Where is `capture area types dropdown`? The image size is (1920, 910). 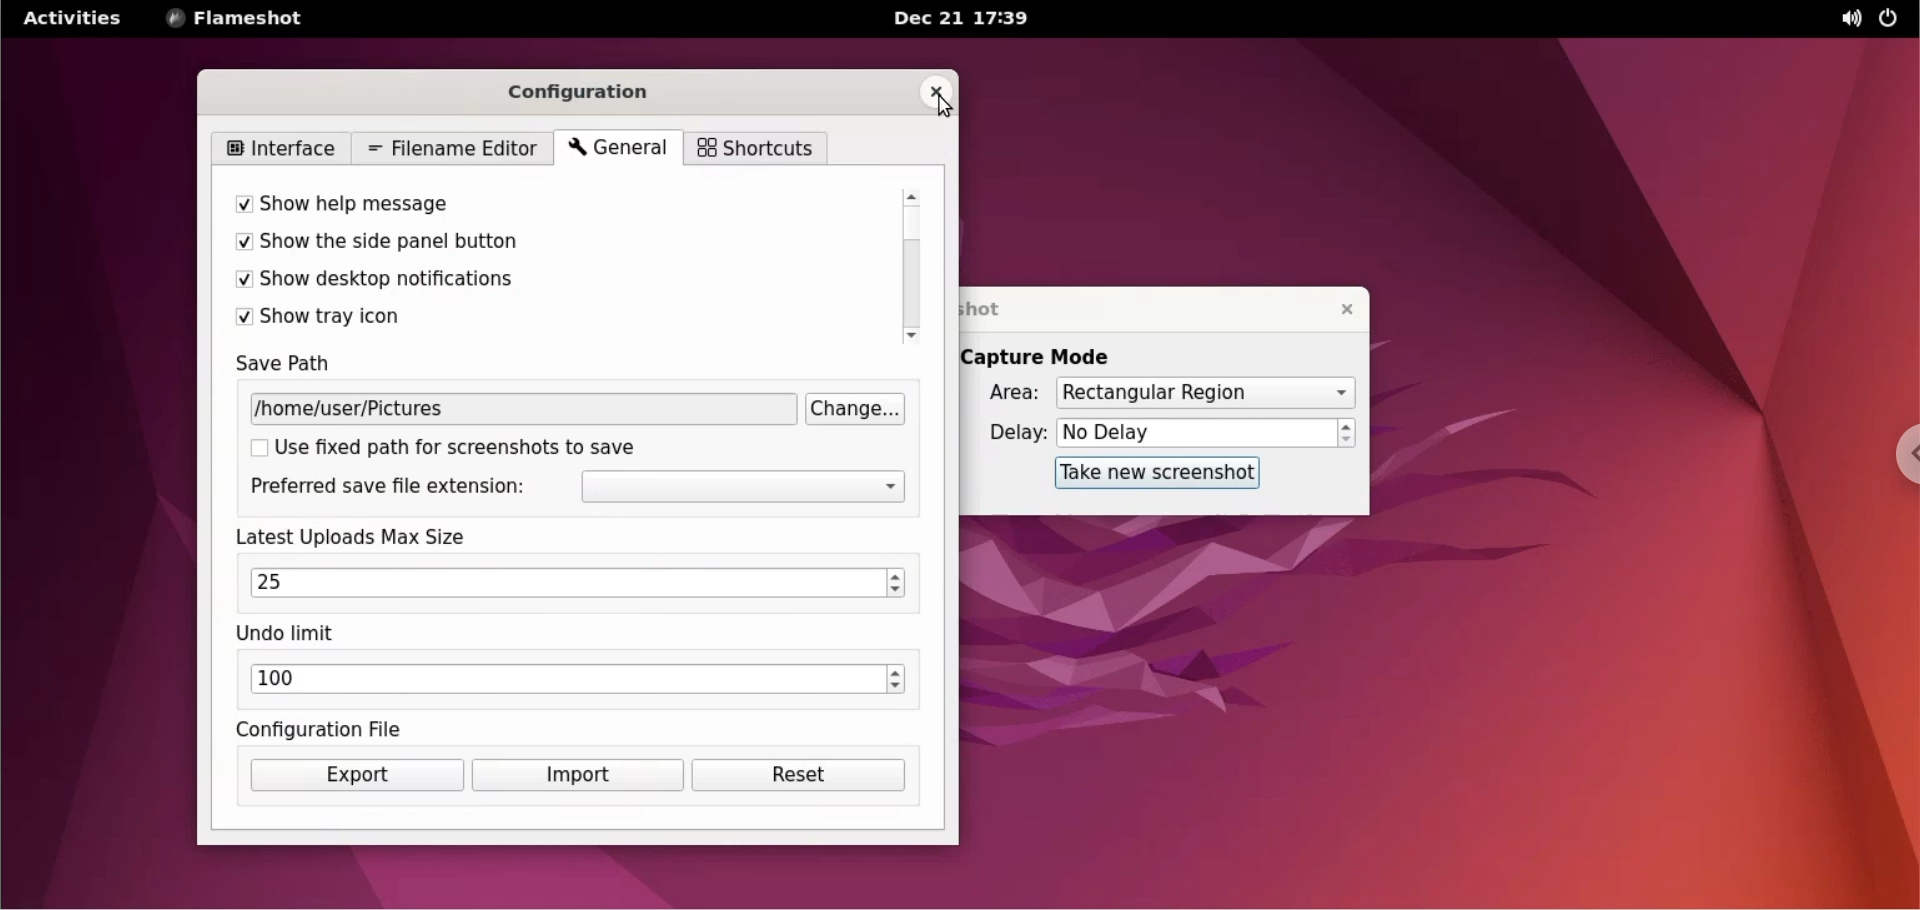 capture area types dropdown is located at coordinates (1205, 392).